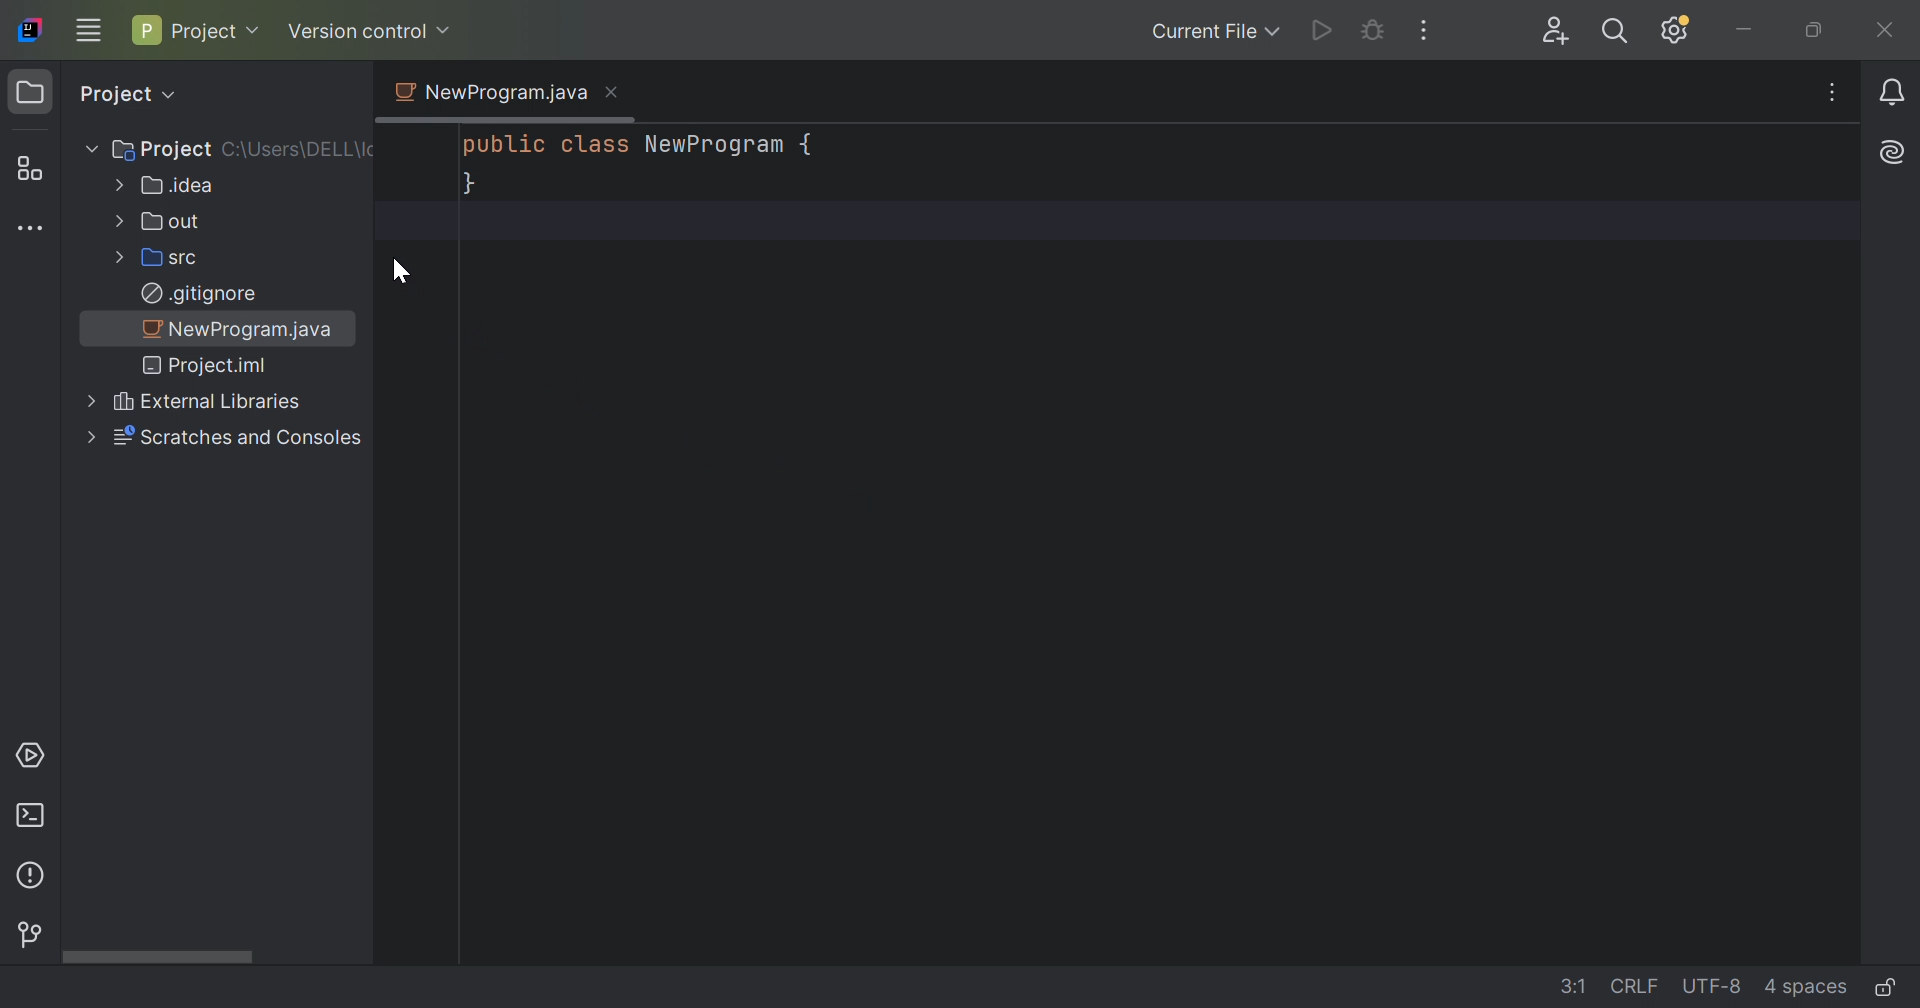 This screenshot has height=1008, width=1920. What do you see at coordinates (469, 186) in the screenshot?
I see `}` at bounding box center [469, 186].